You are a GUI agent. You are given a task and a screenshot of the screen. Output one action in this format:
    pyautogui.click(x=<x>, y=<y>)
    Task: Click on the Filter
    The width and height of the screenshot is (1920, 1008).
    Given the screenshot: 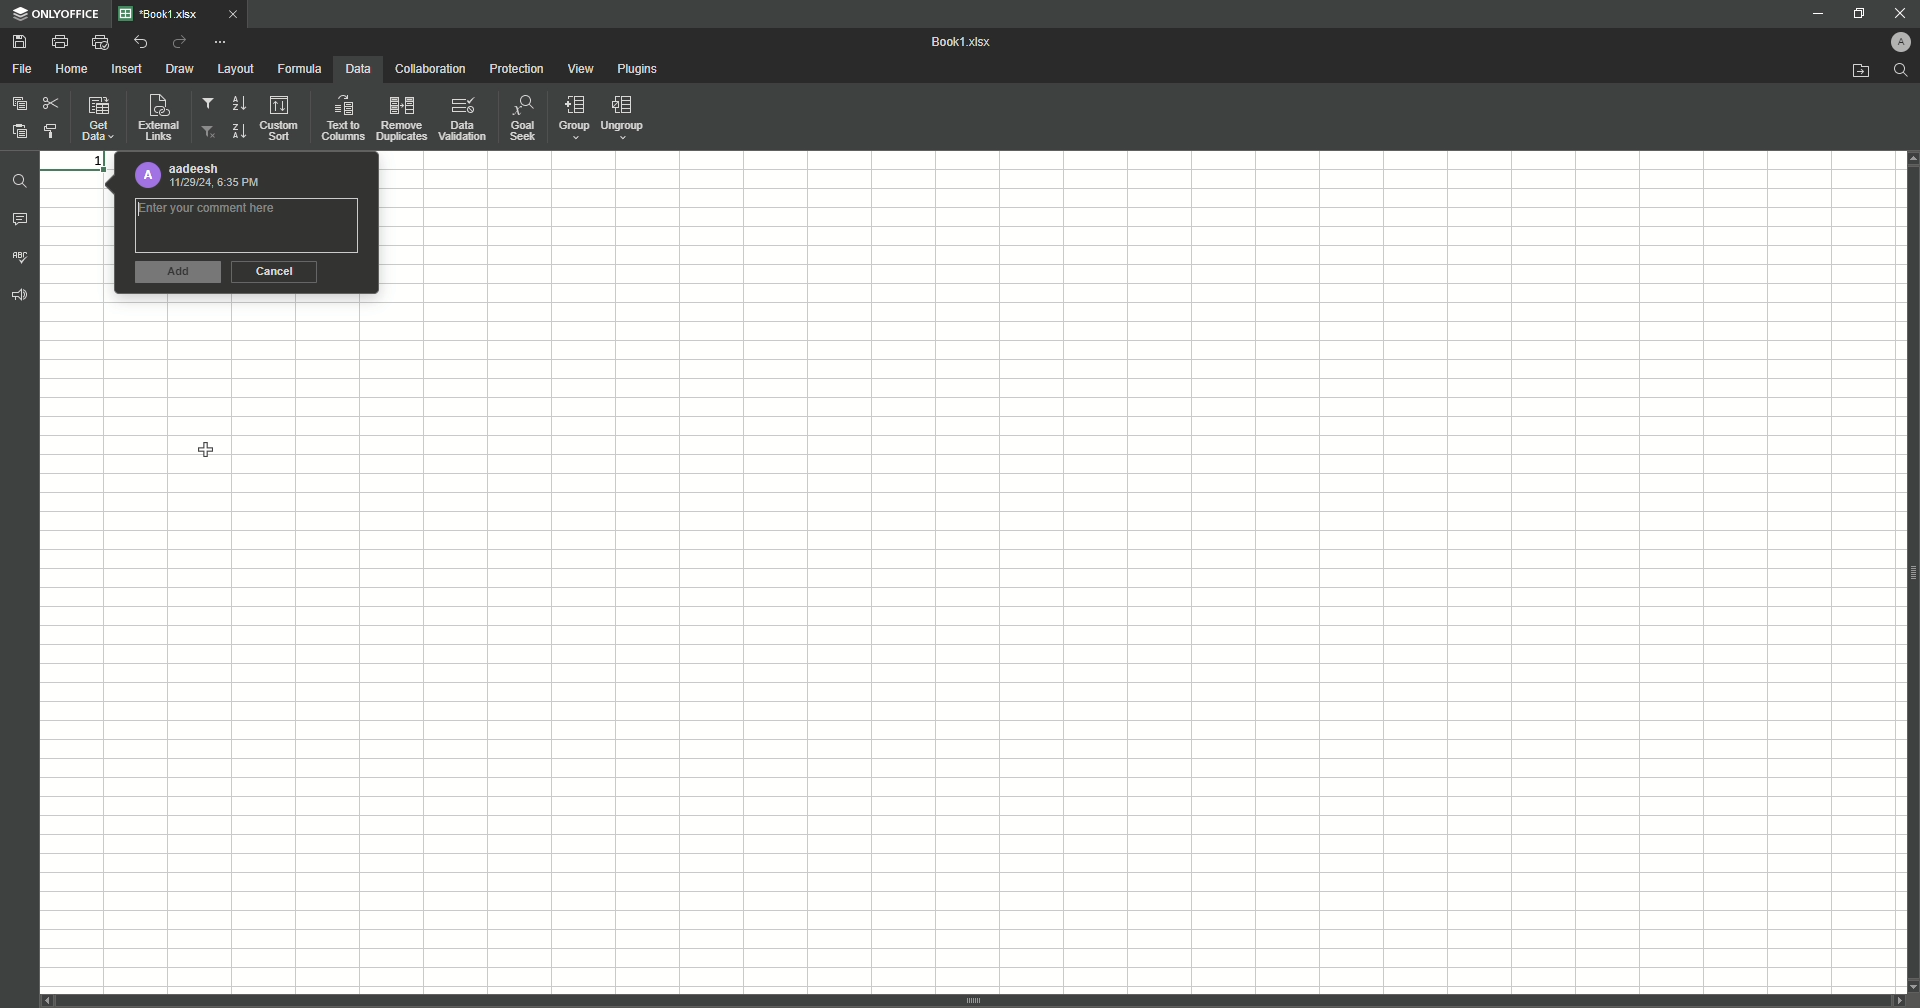 What is the action you would take?
    pyautogui.click(x=209, y=106)
    